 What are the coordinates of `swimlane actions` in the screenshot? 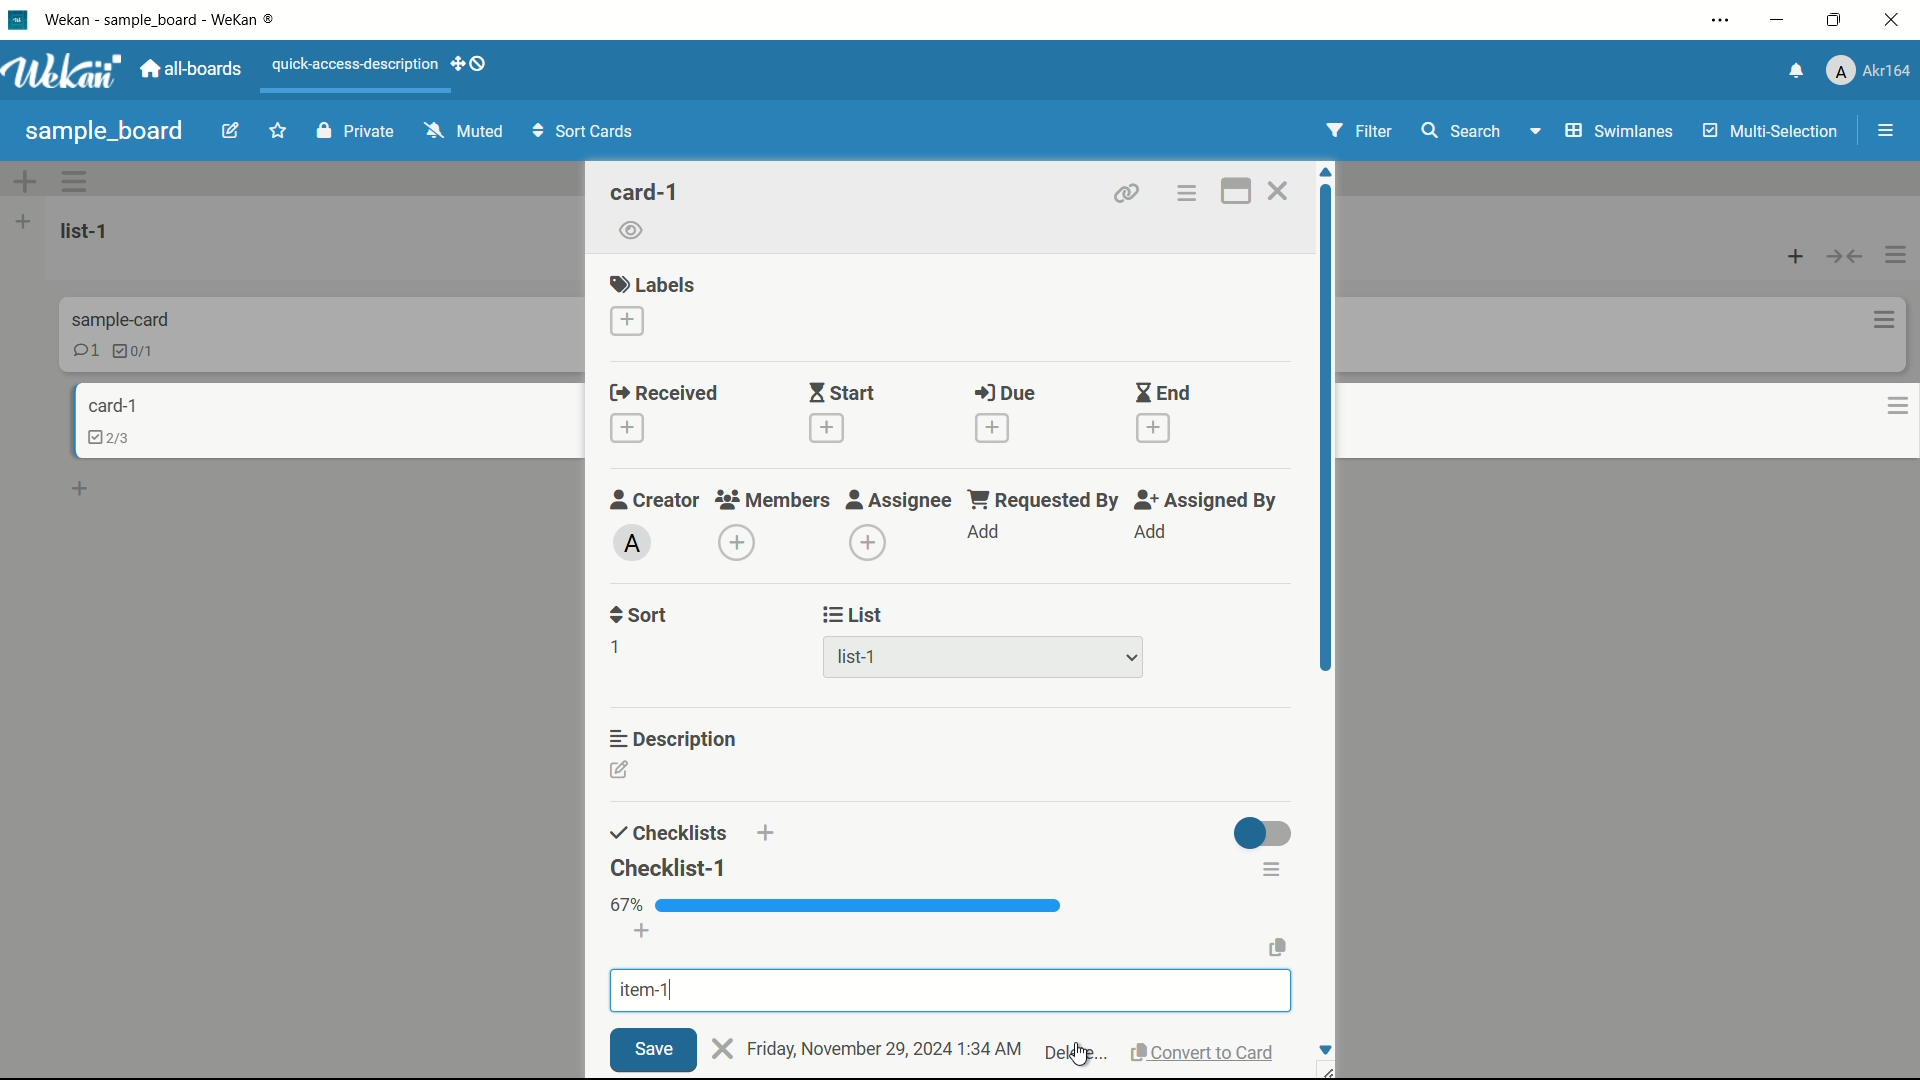 It's located at (76, 181).